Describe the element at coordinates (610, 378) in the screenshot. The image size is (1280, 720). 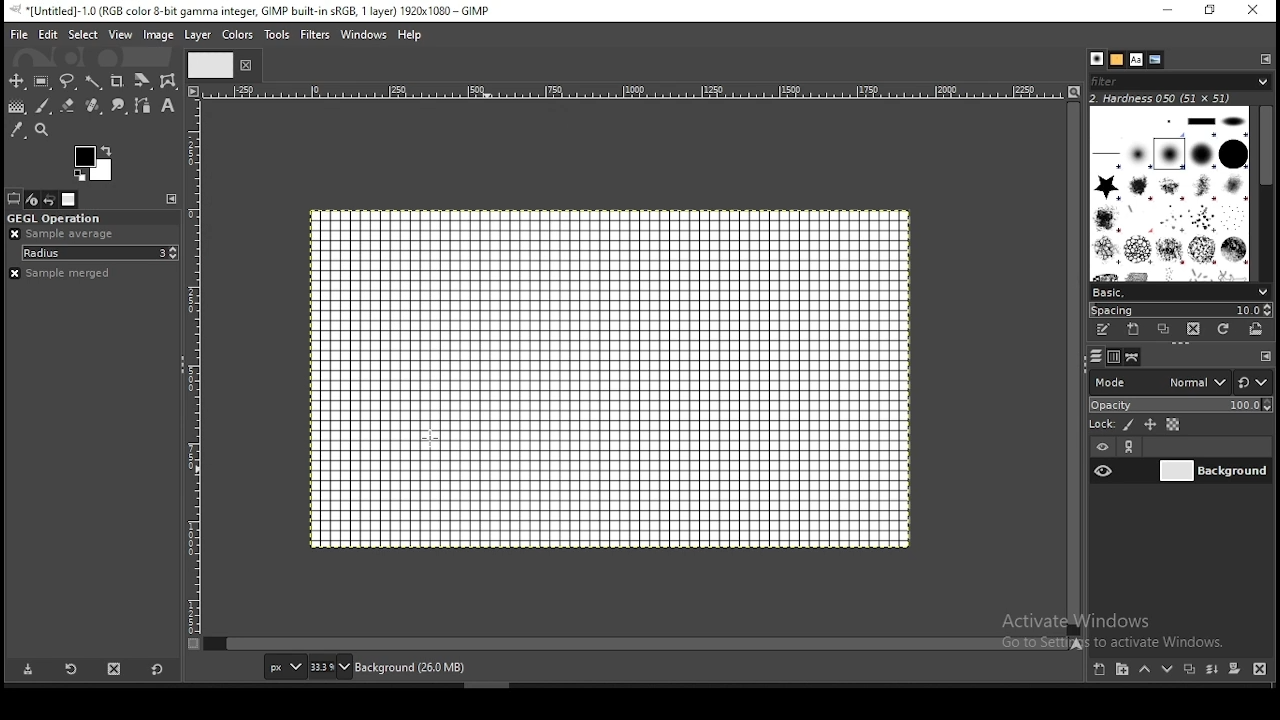
I see `document` at that location.